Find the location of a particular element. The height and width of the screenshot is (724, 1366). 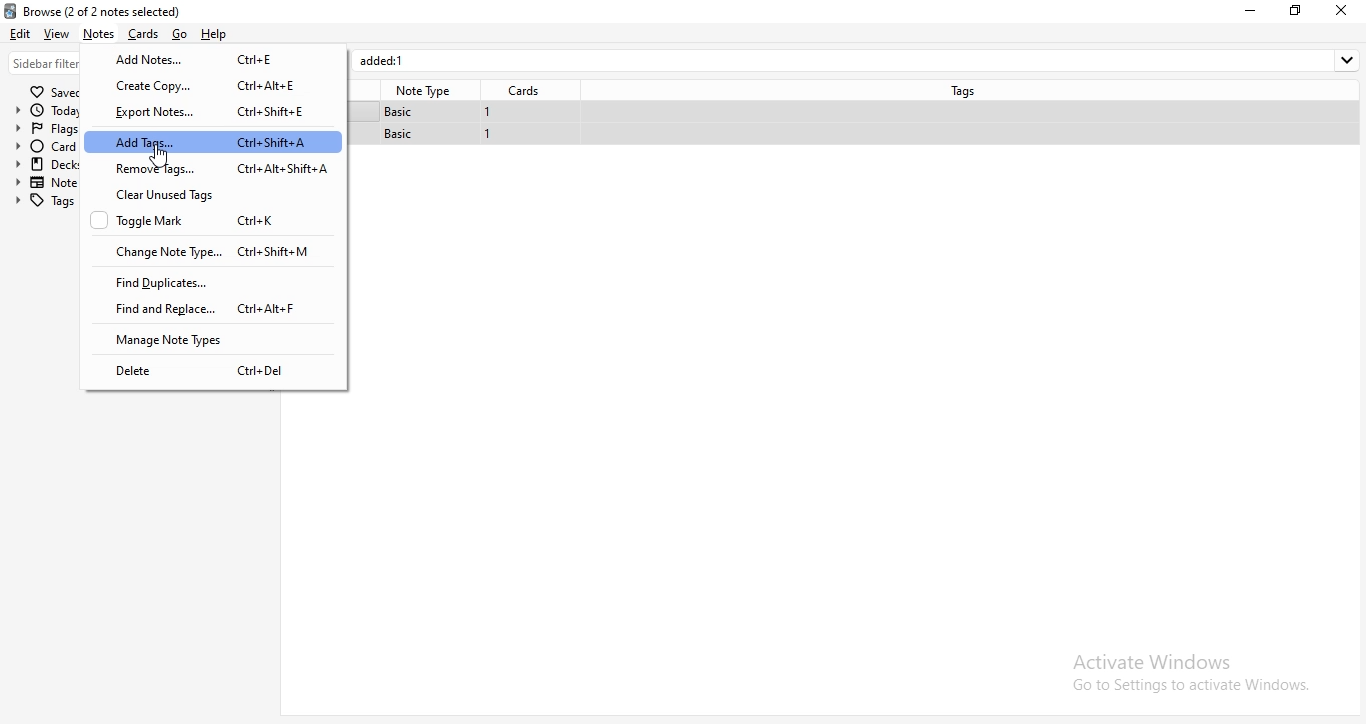

view is located at coordinates (58, 33).